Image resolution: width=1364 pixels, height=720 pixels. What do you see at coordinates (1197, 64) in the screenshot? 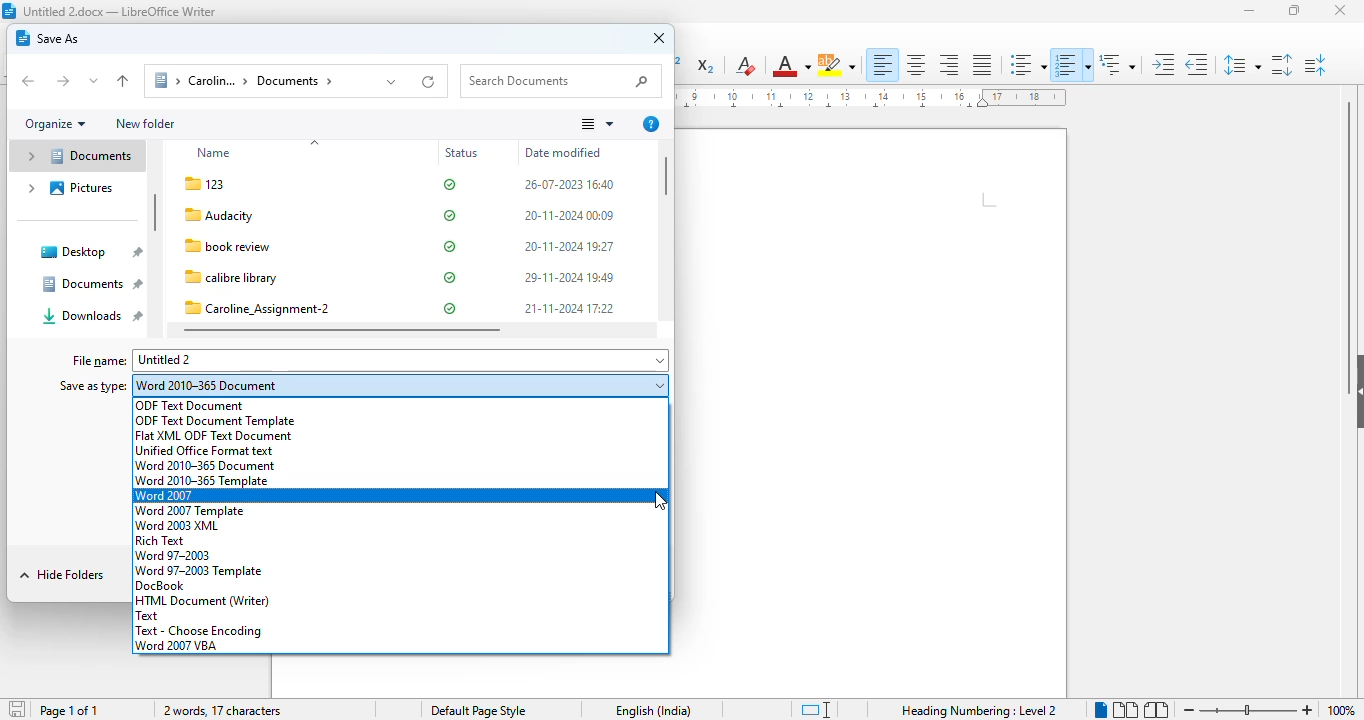
I see `decrease indent` at bounding box center [1197, 64].